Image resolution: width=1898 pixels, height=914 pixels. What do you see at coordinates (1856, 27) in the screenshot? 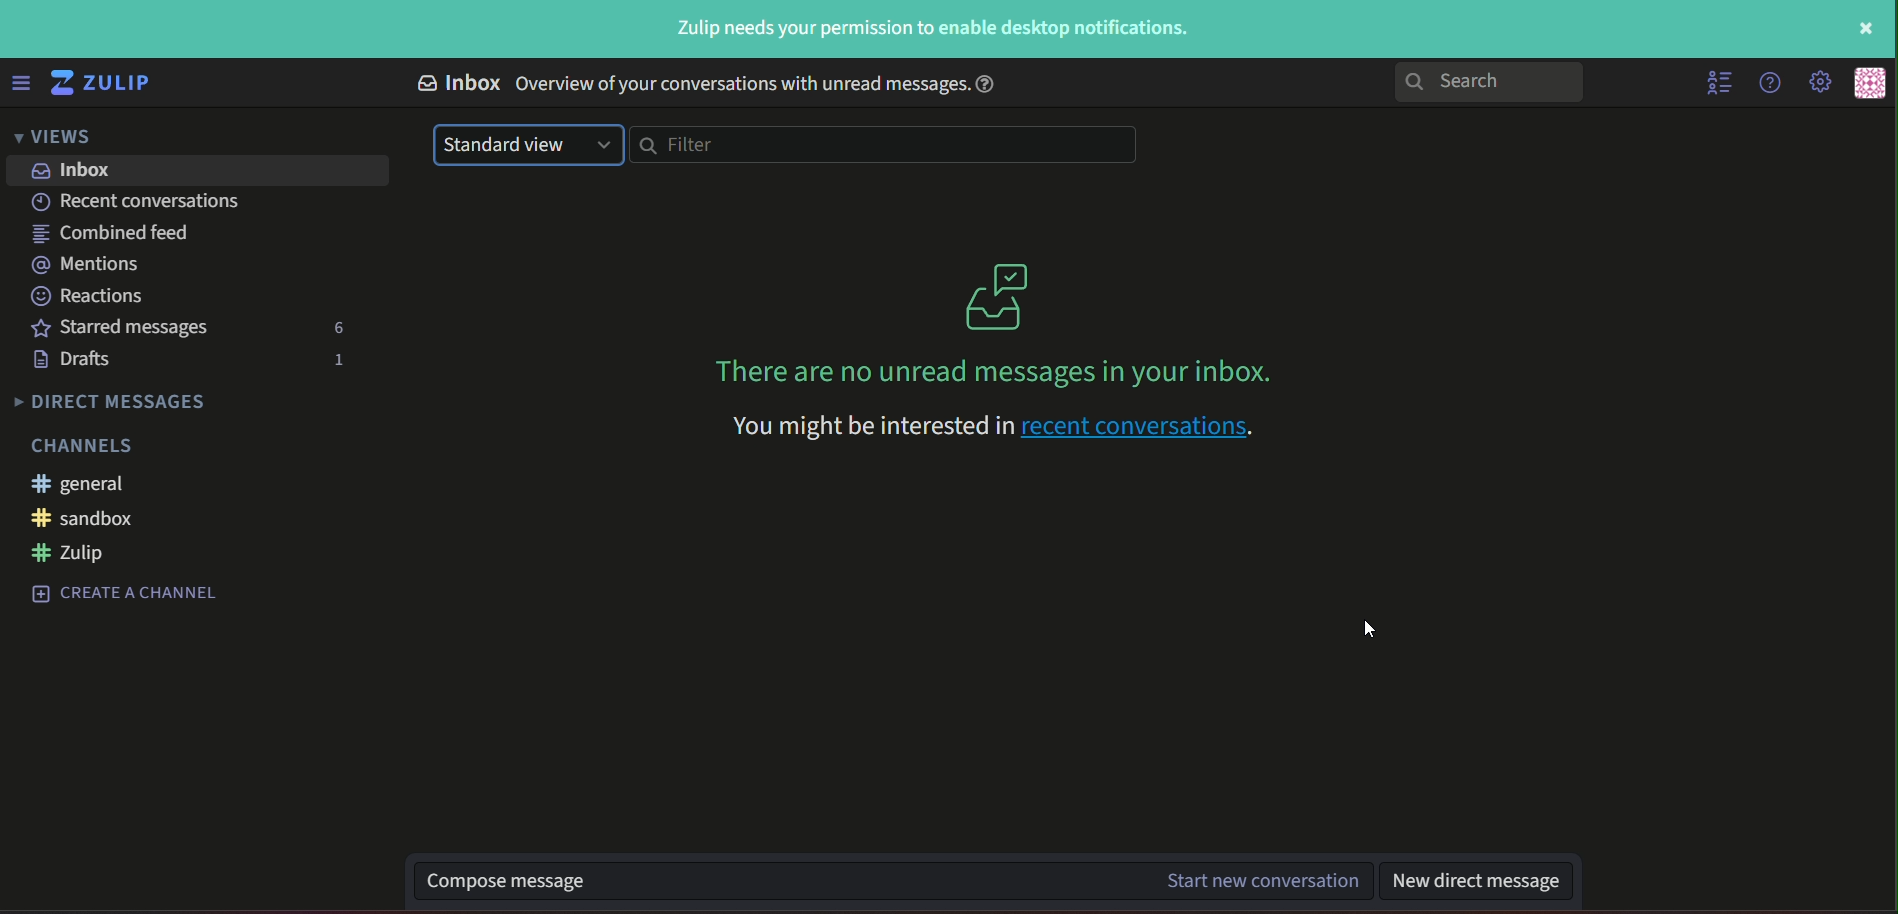
I see `Close` at bounding box center [1856, 27].